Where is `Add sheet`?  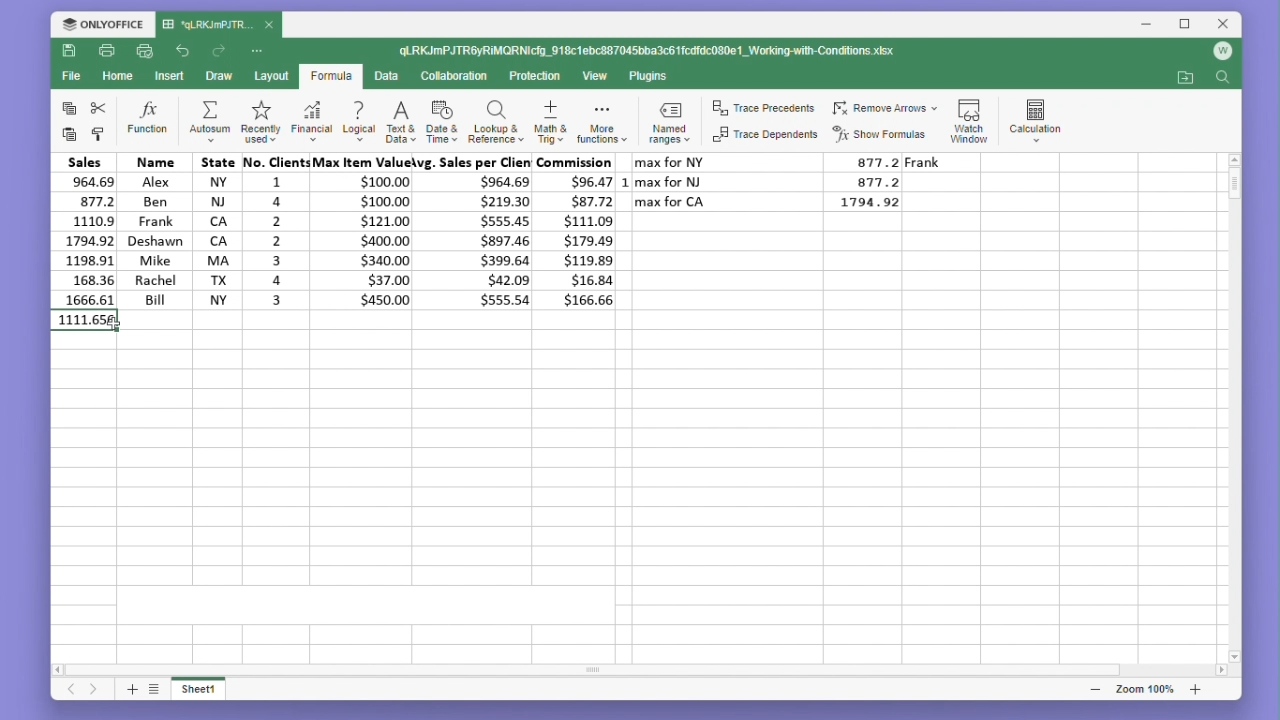
Add sheet is located at coordinates (130, 691).